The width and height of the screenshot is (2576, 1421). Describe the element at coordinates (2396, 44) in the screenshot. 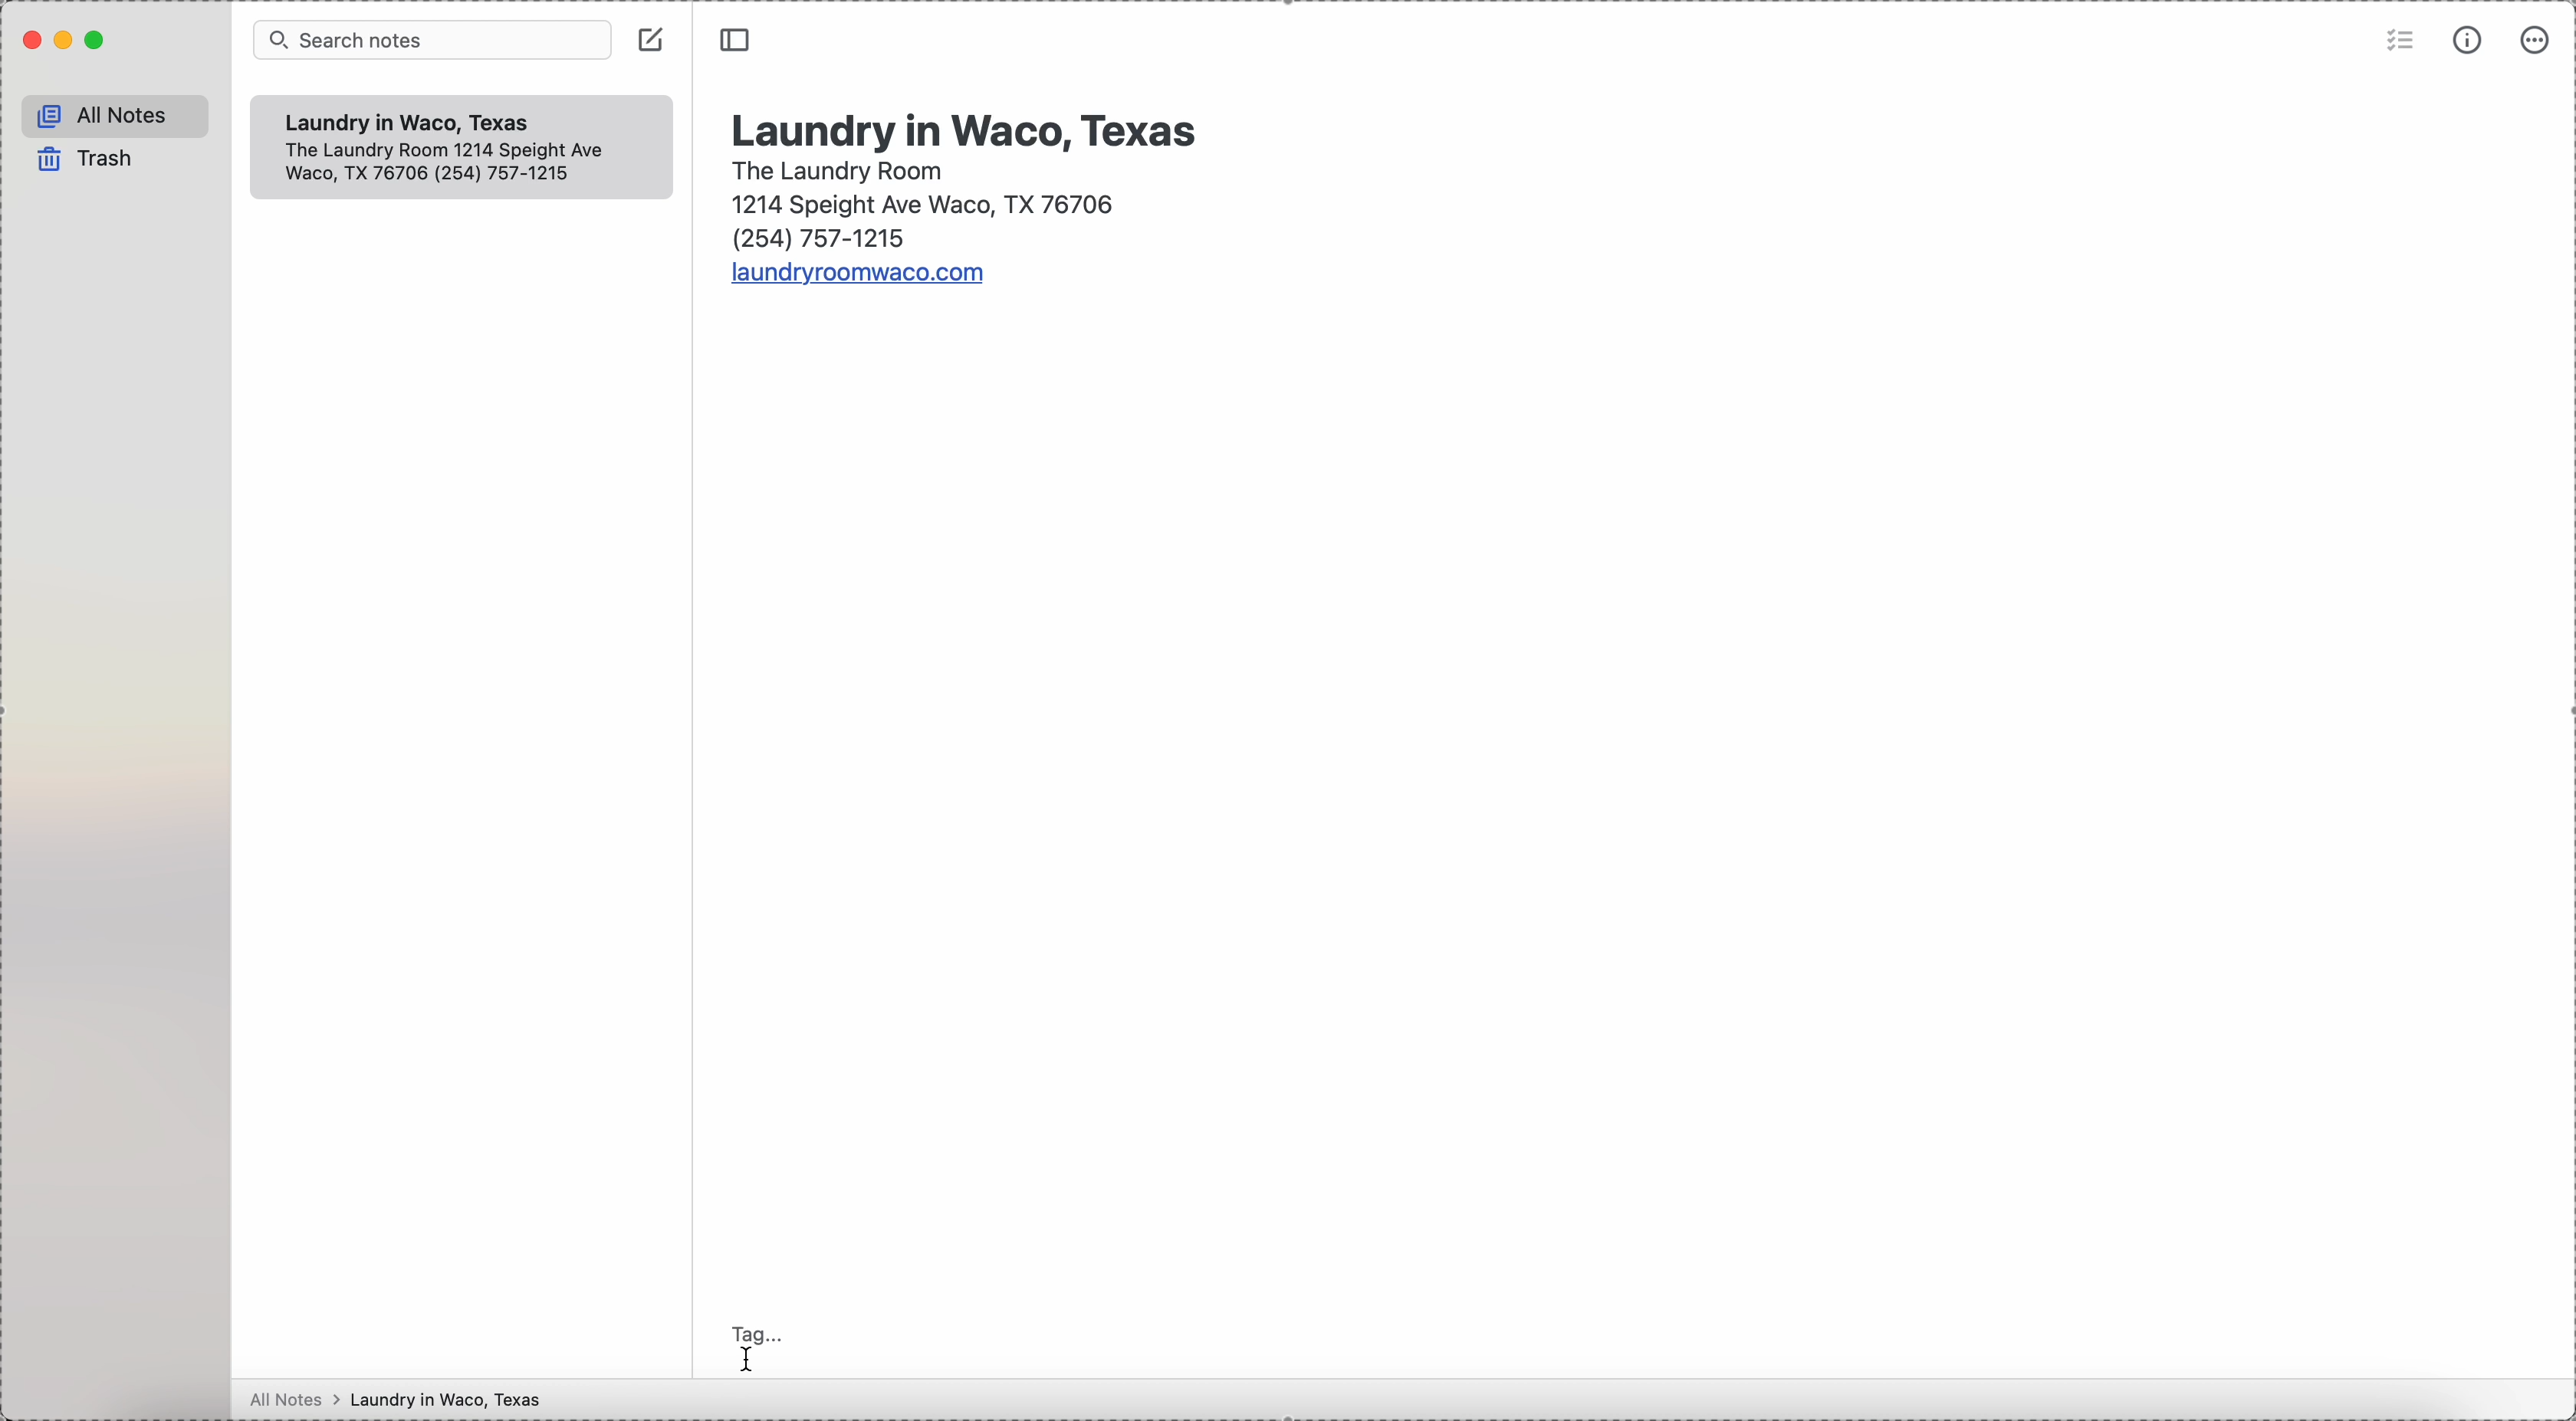

I see `check list` at that location.